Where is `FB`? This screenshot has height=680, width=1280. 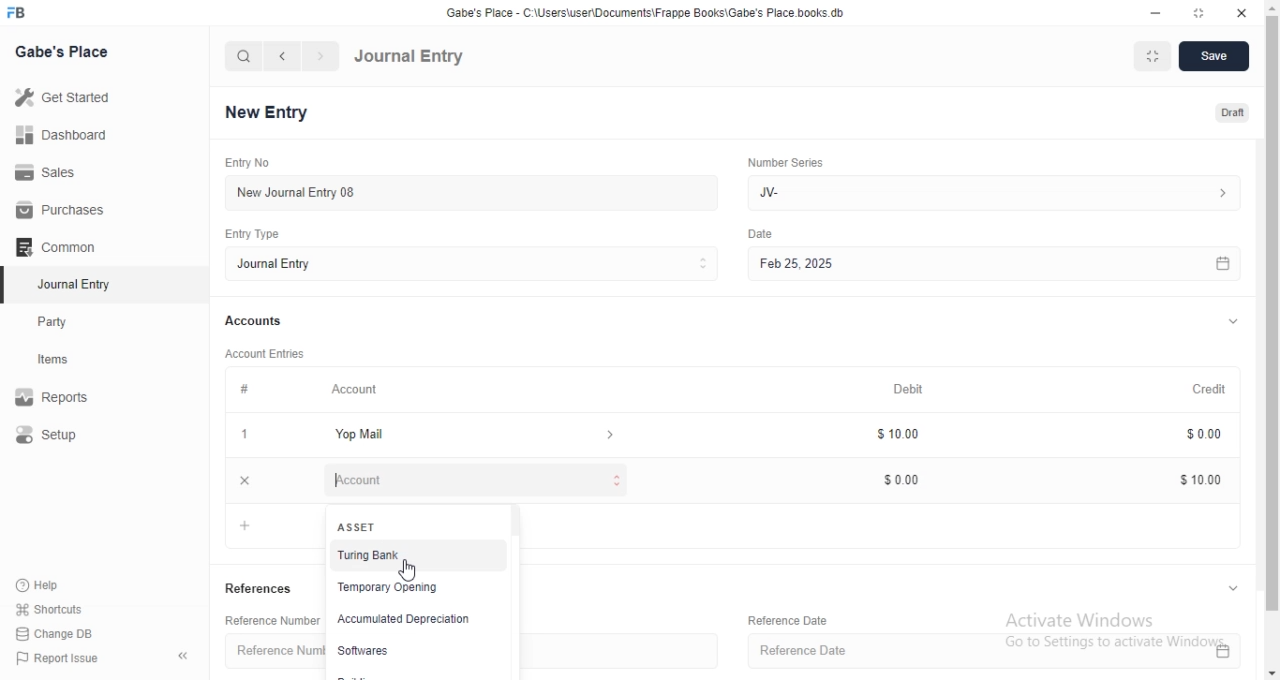 FB is located at coordinates (18, 13).